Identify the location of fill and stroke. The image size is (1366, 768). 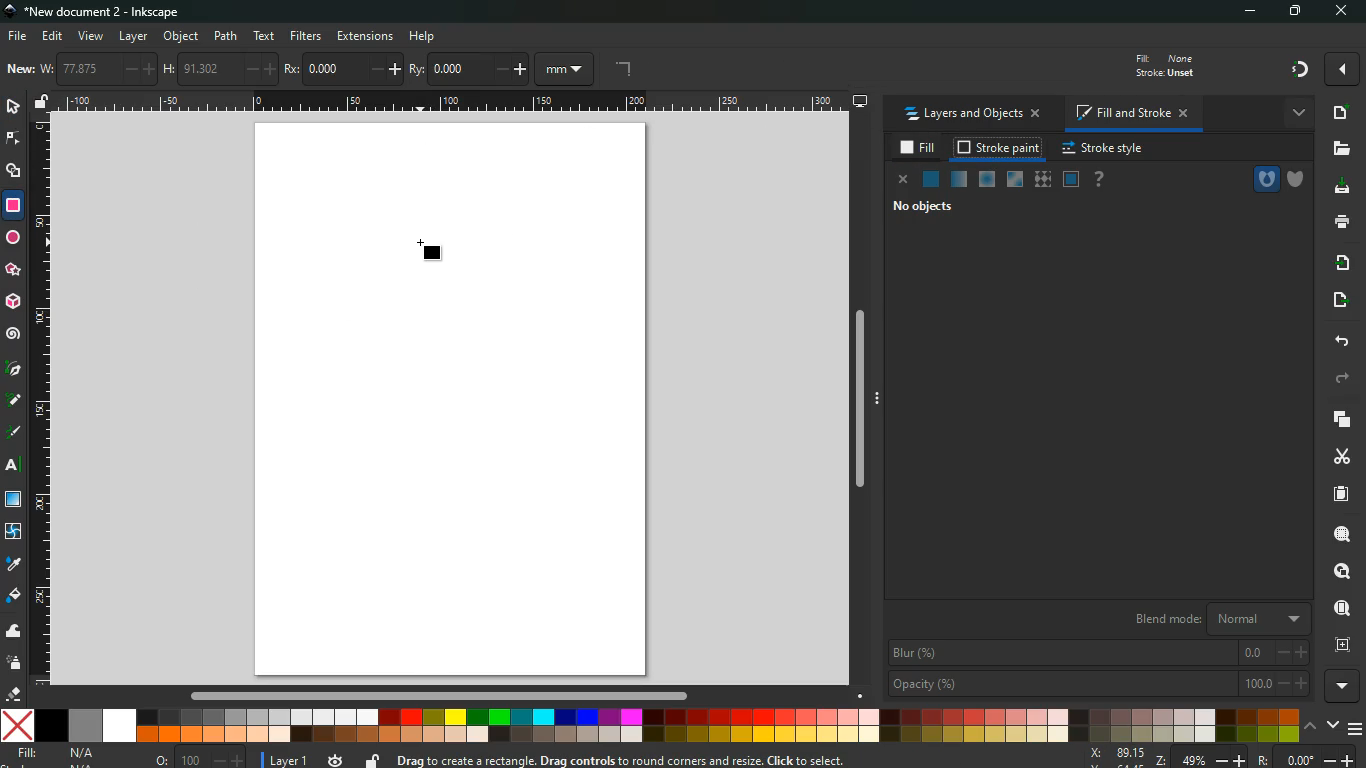
(1132, 112).